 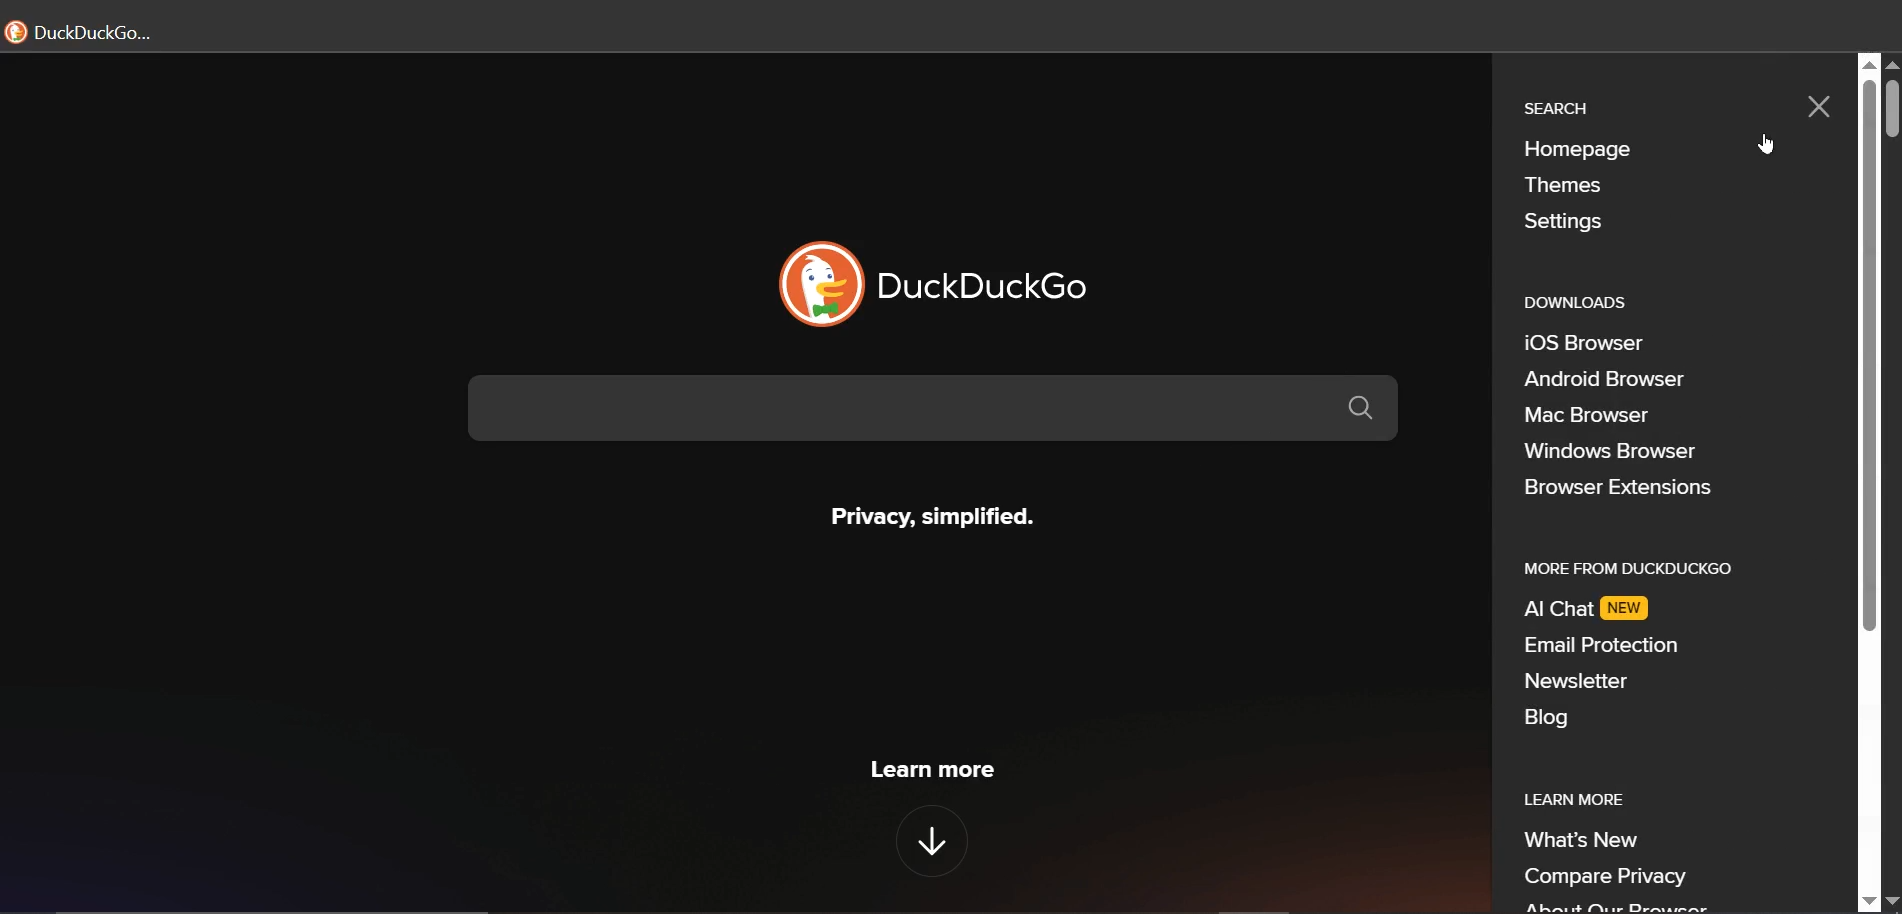 I want to click on Compare Privacy, so click(x=1608, y=878).